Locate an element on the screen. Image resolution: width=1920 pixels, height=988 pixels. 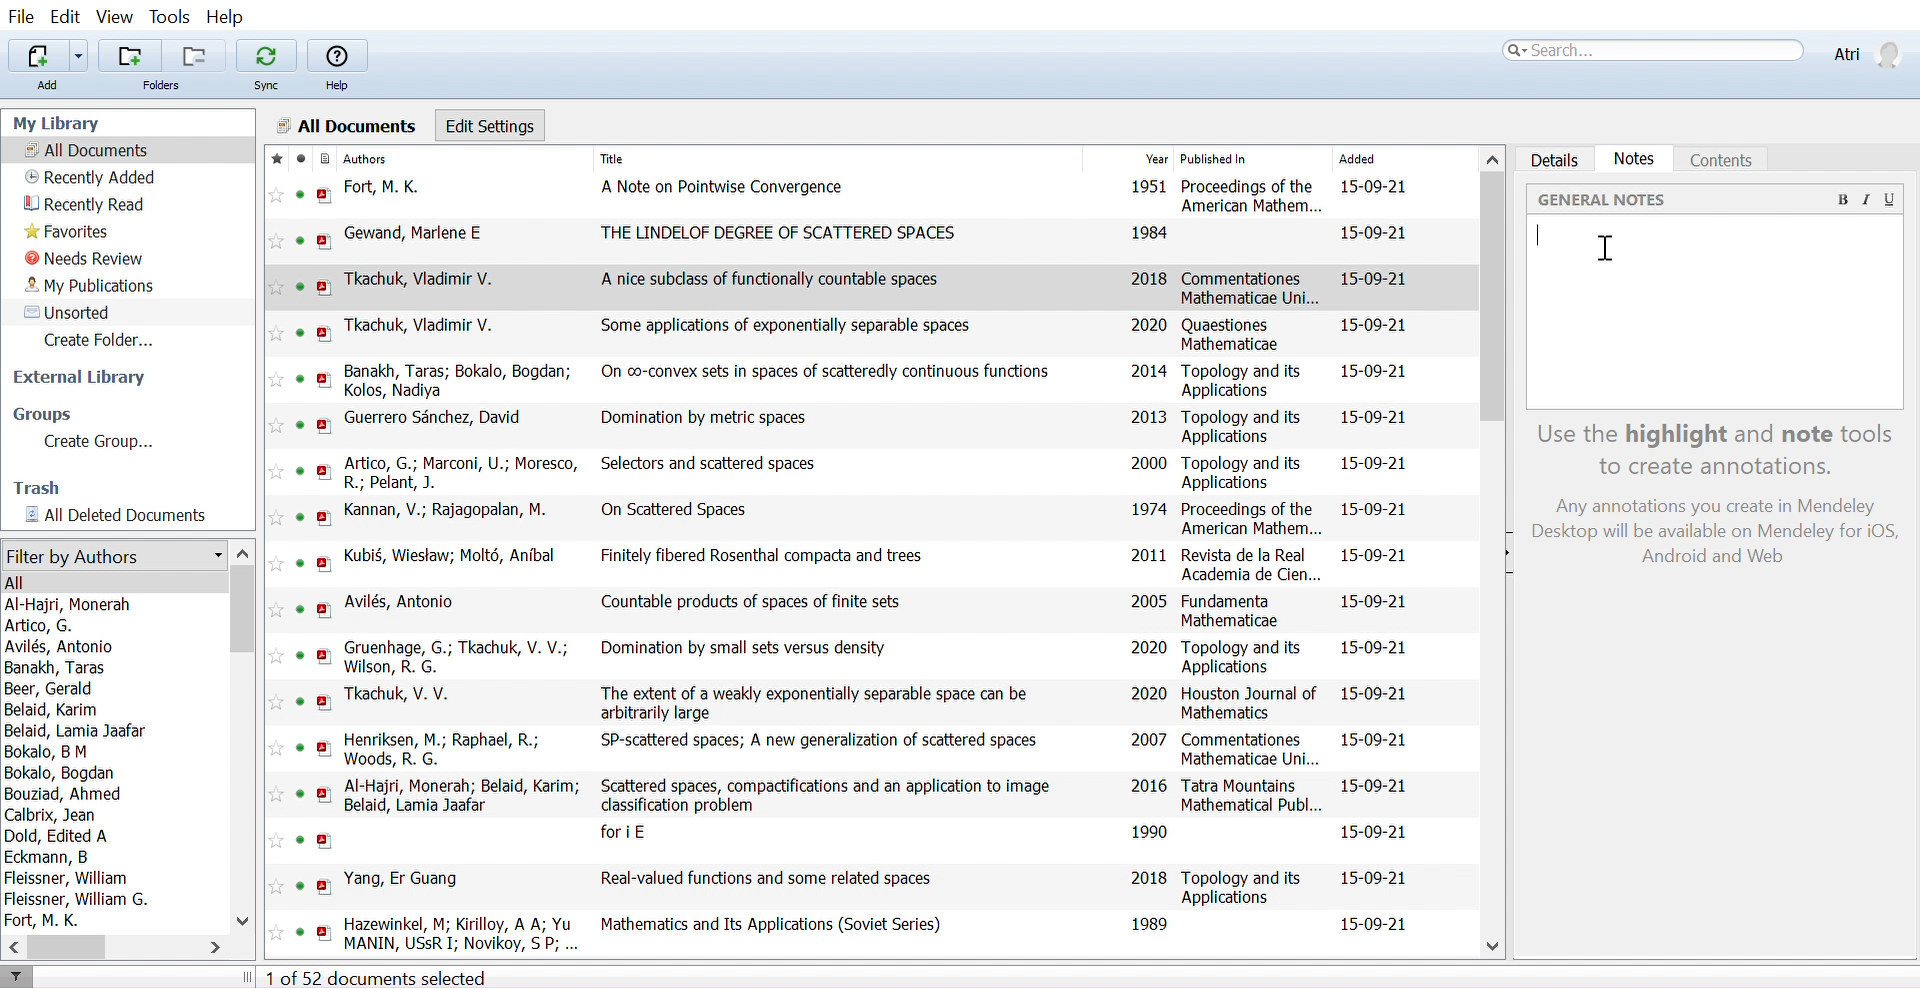
Italic is located at coordinates (7937, 823).